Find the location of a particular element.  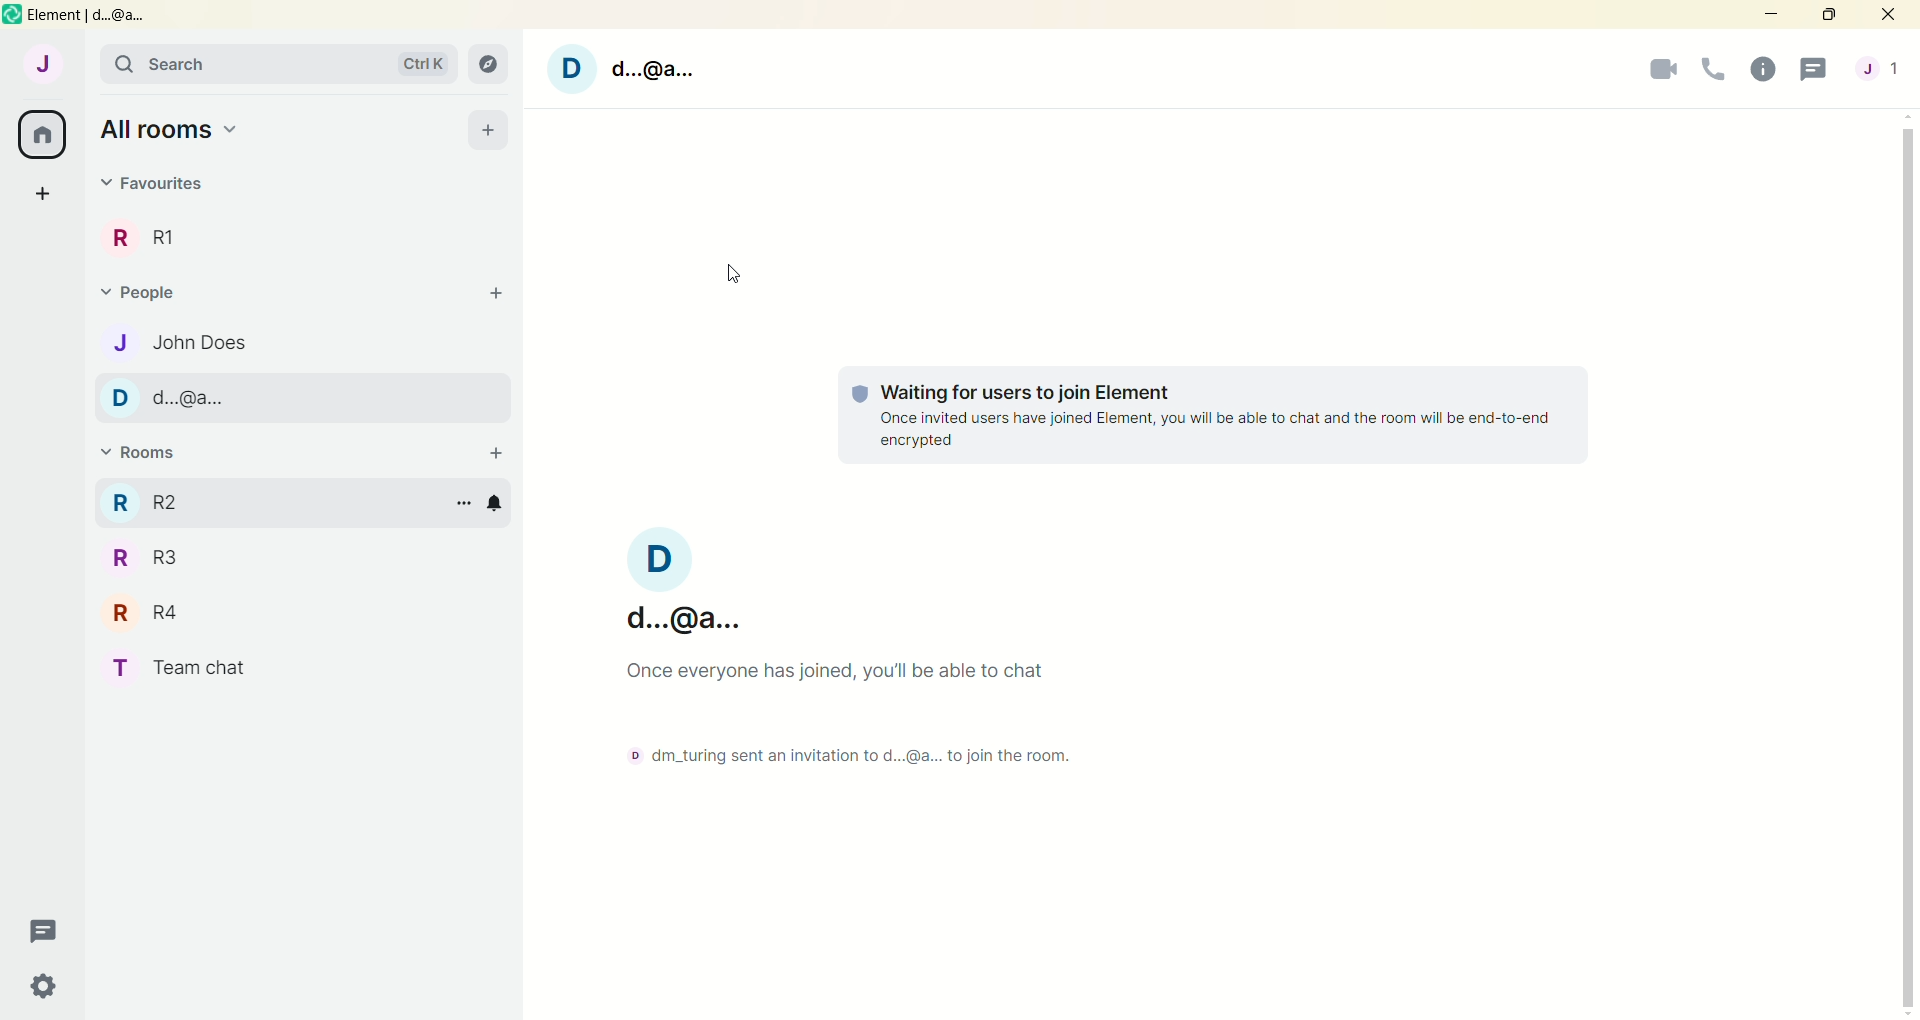

More Options is located at coordinates (461, 506).